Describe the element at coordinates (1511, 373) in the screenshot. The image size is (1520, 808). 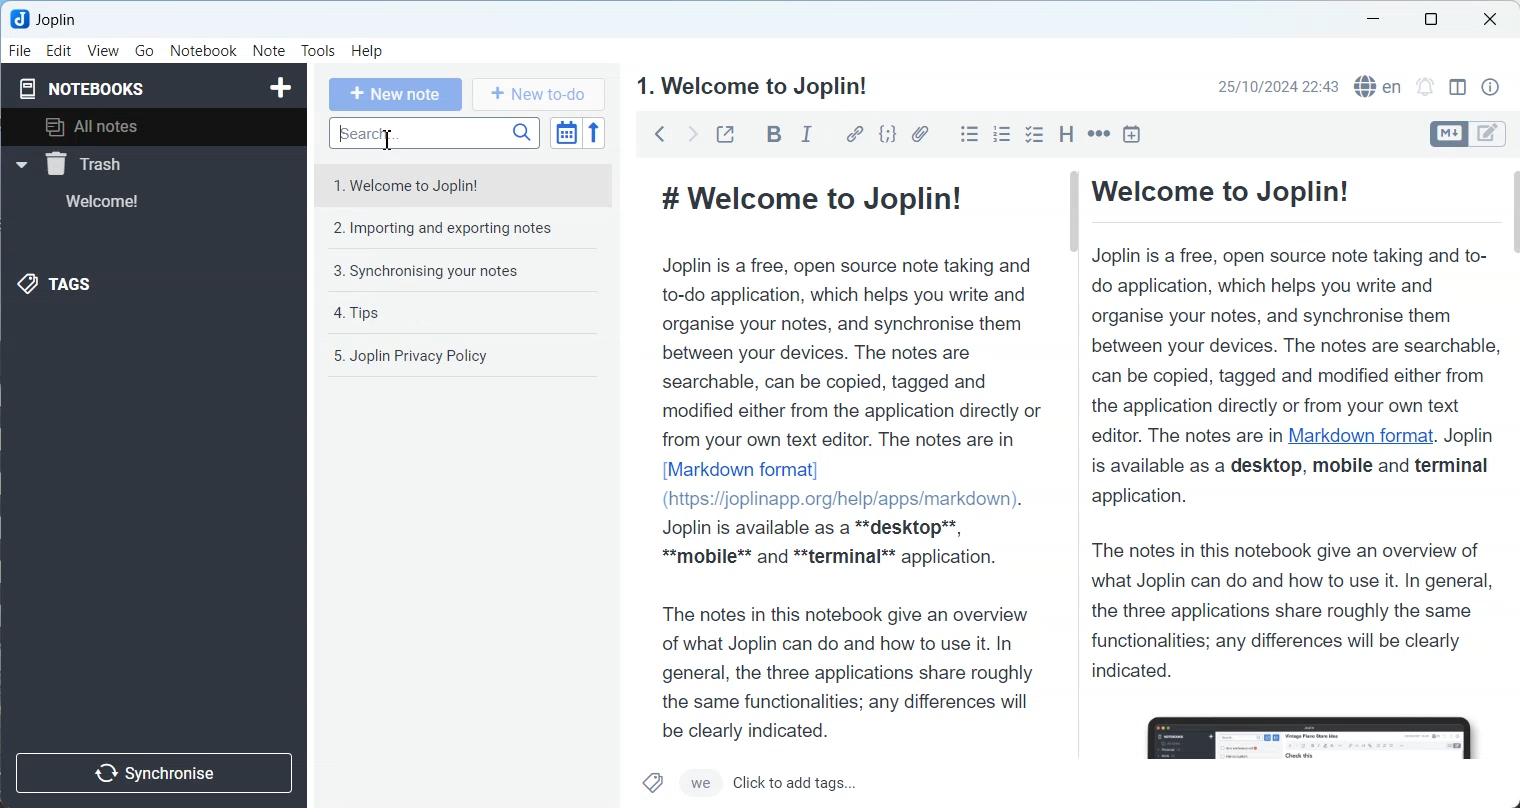
I see `verticle scrollbar` at that location.